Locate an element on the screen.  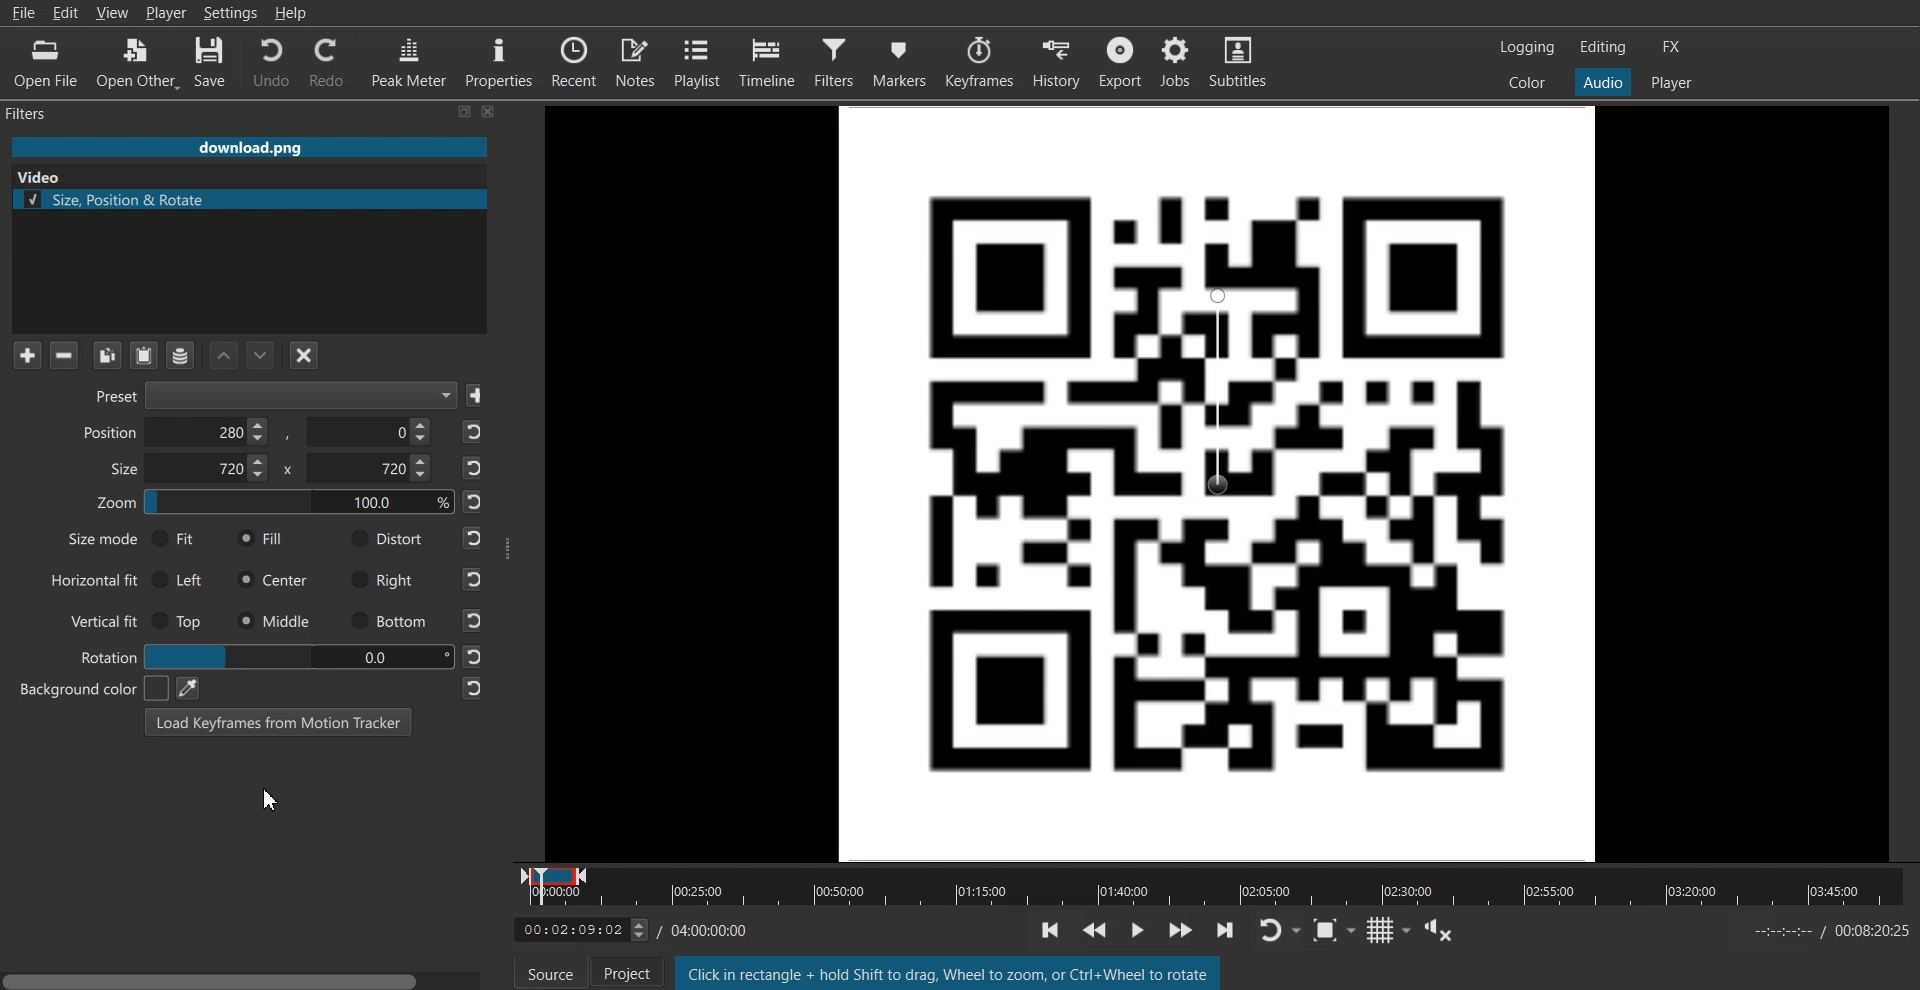
Switch to the Audio layout is located at coordinates (1602, 82).